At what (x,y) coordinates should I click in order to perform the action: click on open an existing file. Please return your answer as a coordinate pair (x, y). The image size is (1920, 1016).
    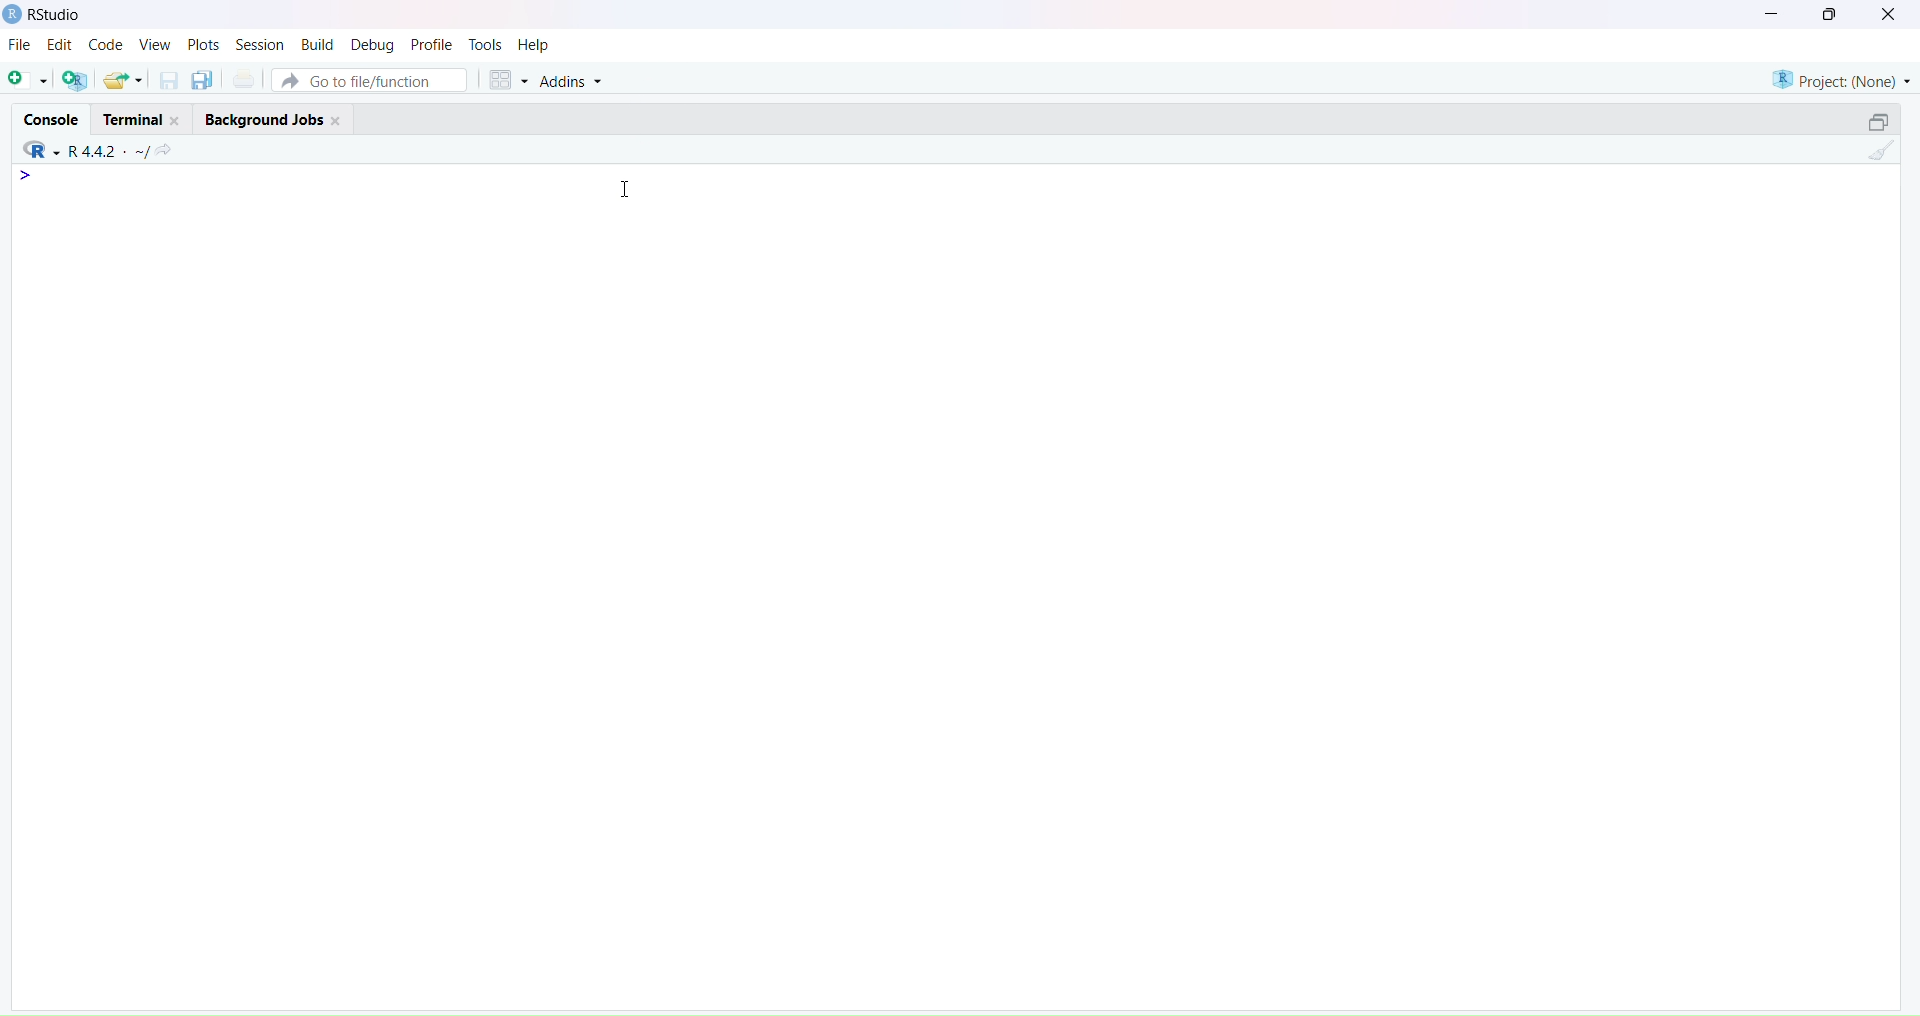
    Looking at the image, I should click on (125, 80).